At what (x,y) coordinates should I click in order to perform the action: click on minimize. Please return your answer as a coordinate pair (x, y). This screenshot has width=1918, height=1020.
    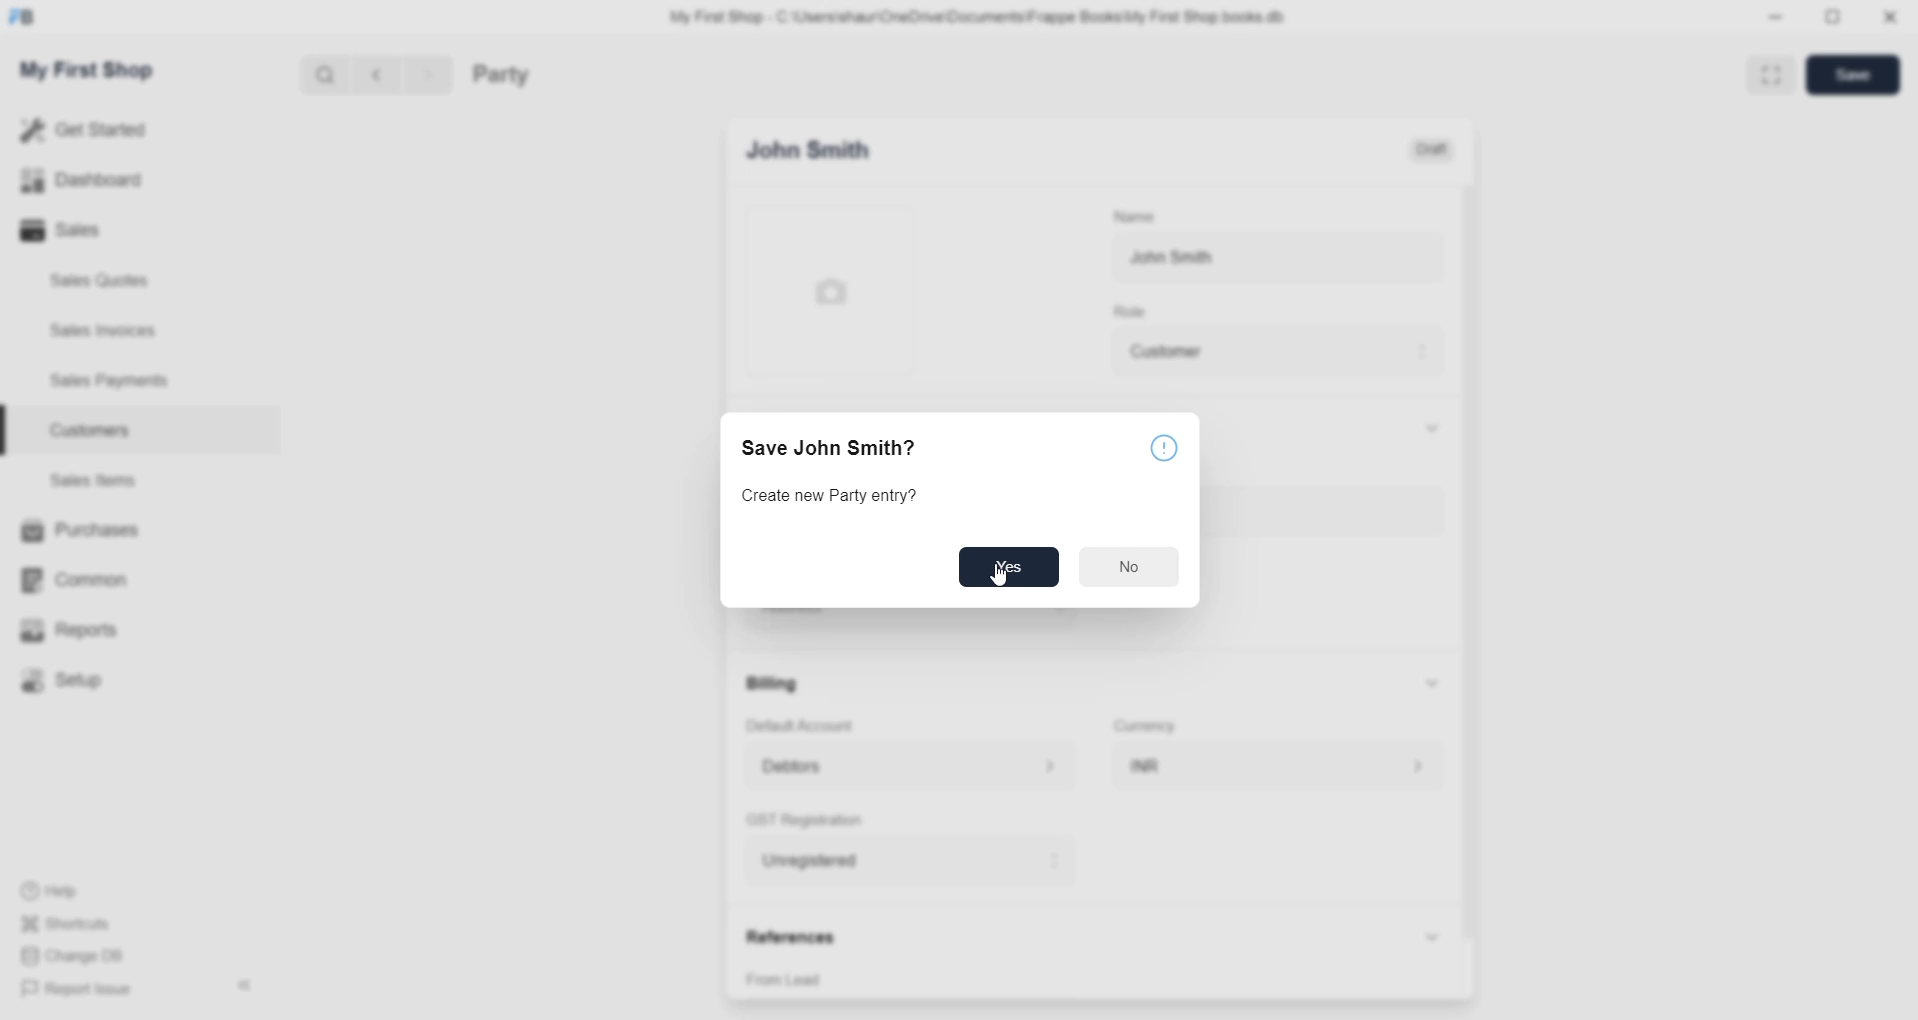
    Looking at the image, I should click on (1783, 25).